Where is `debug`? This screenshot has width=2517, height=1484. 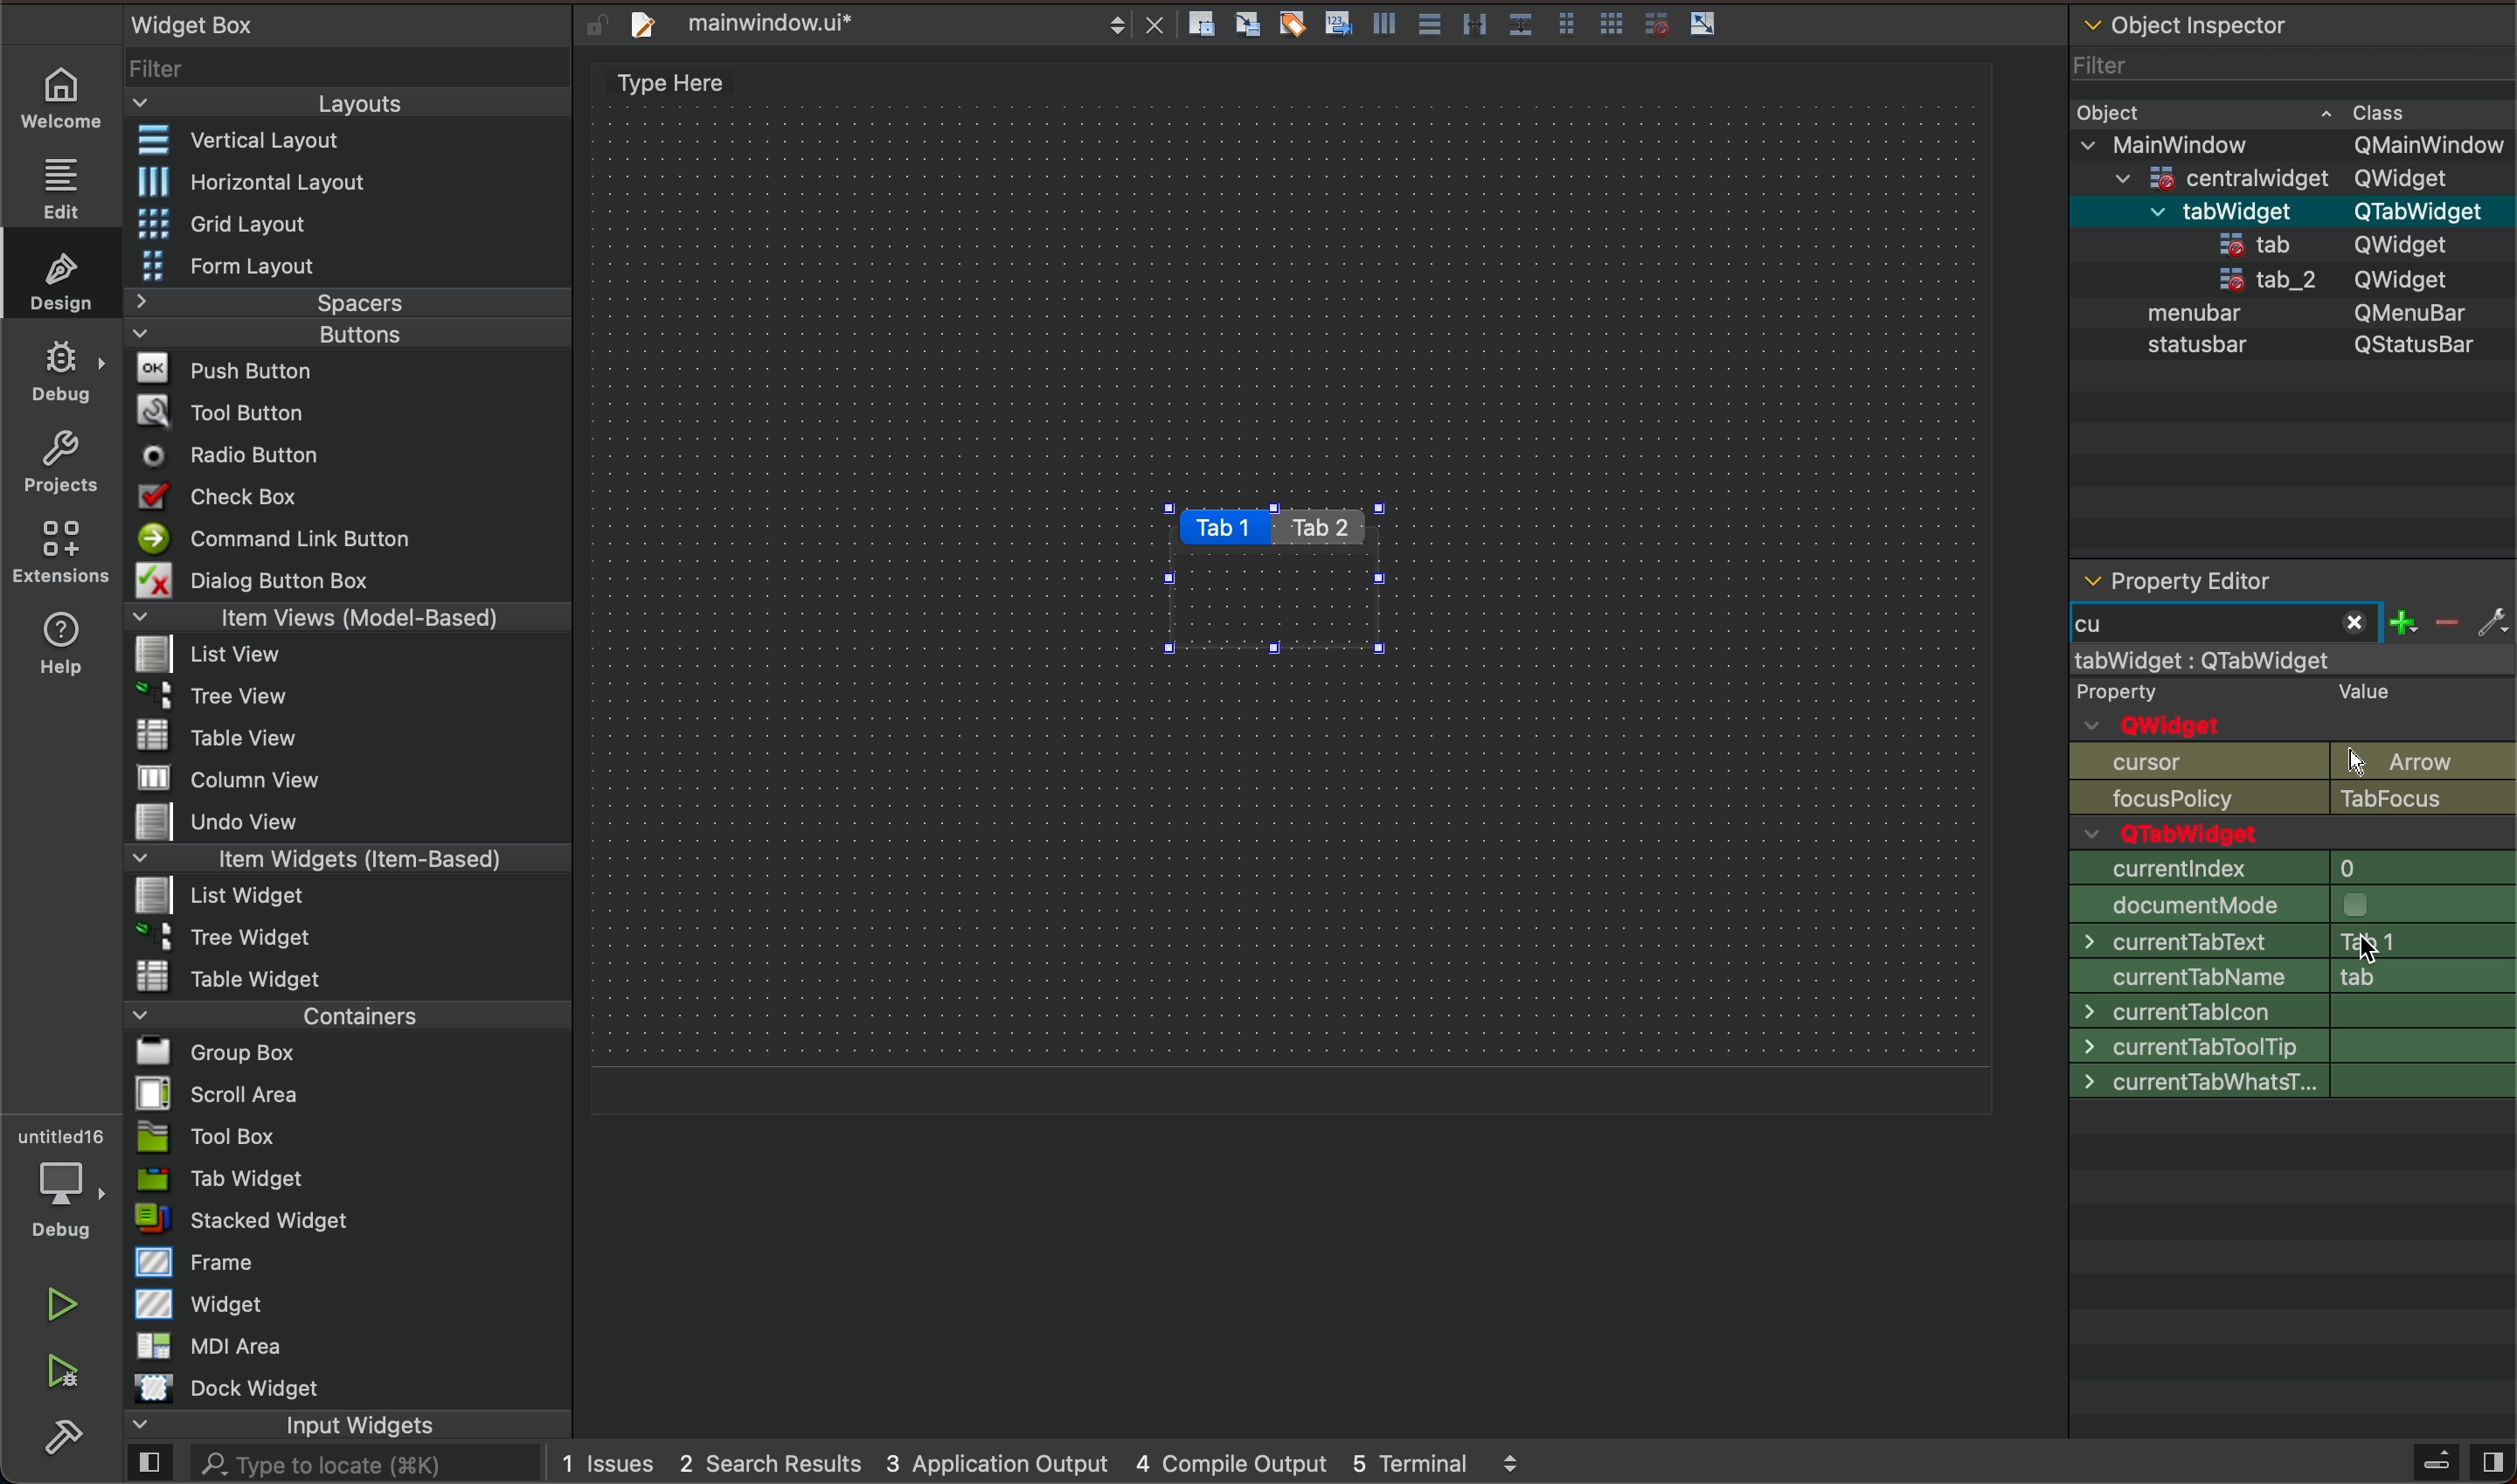
debug is located at coordinates (62, 369).